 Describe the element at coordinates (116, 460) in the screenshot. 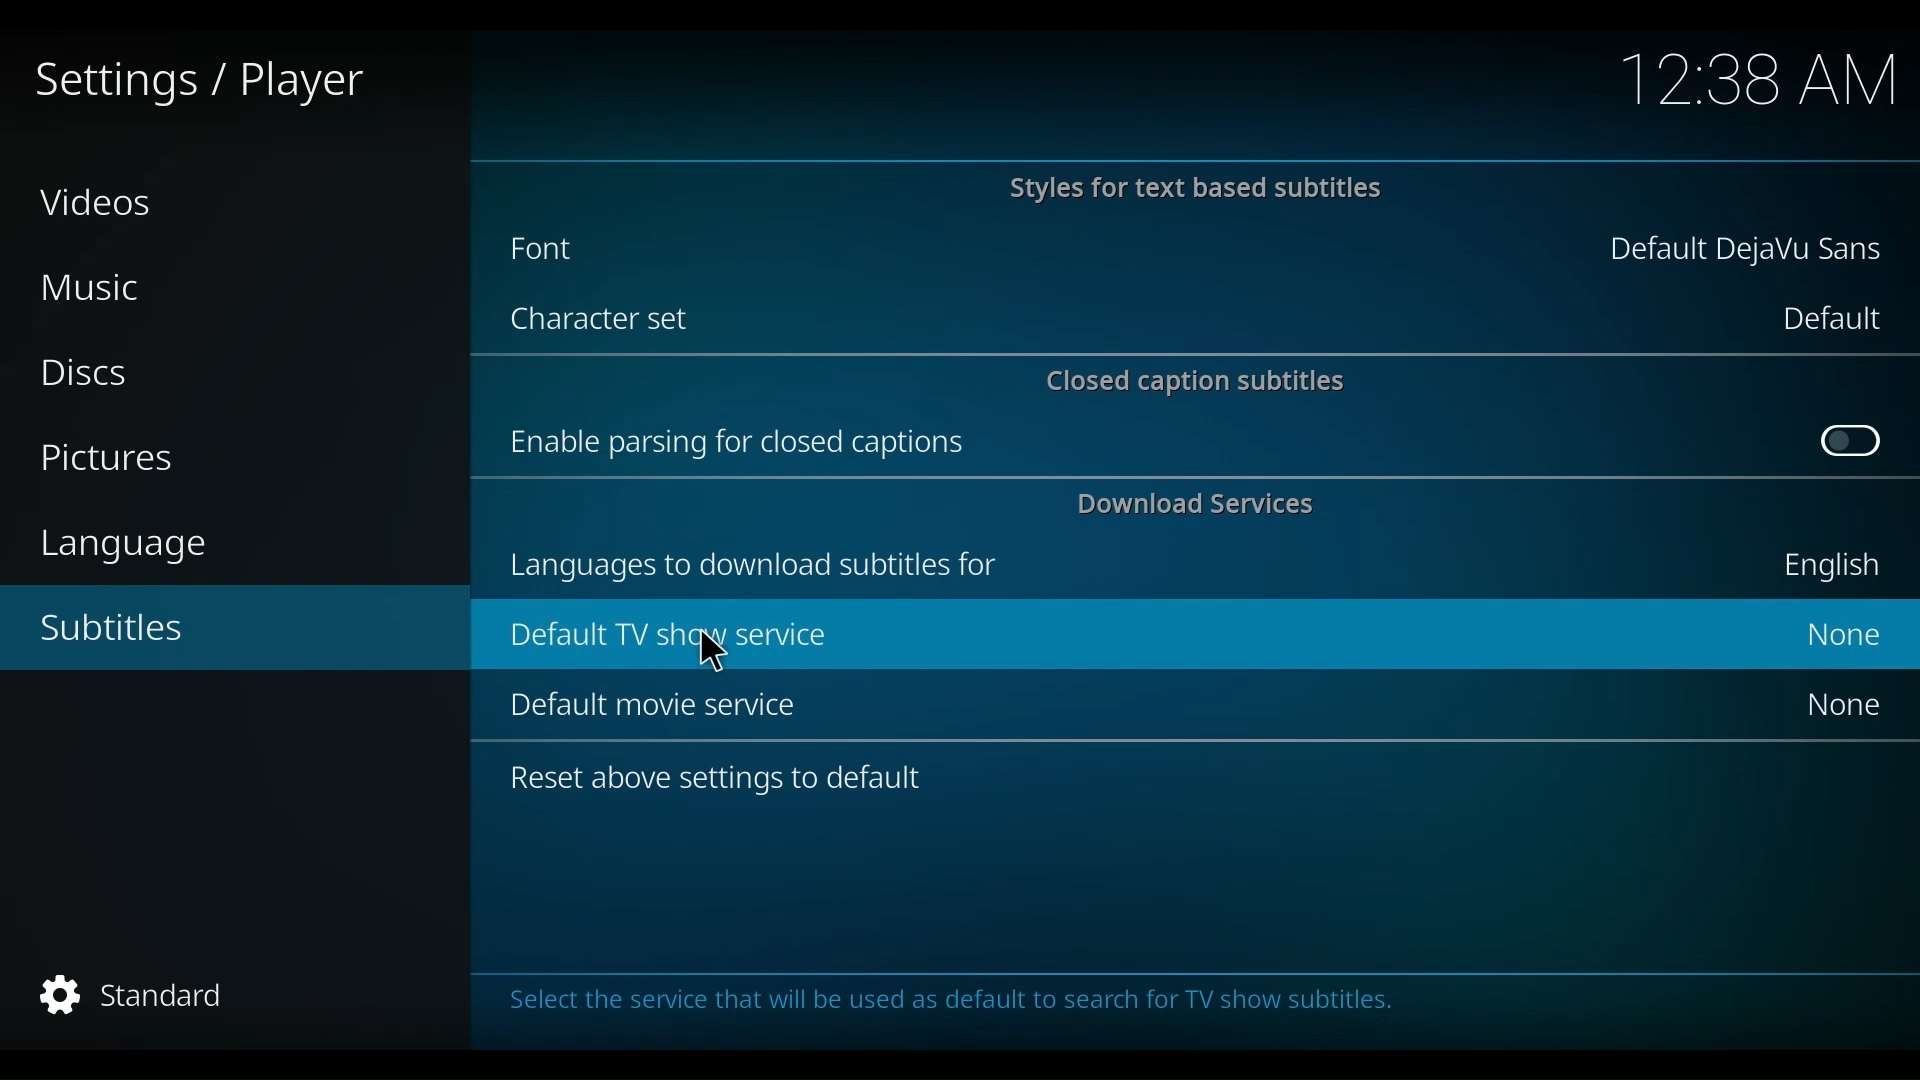

I see `Pictures` at that location.